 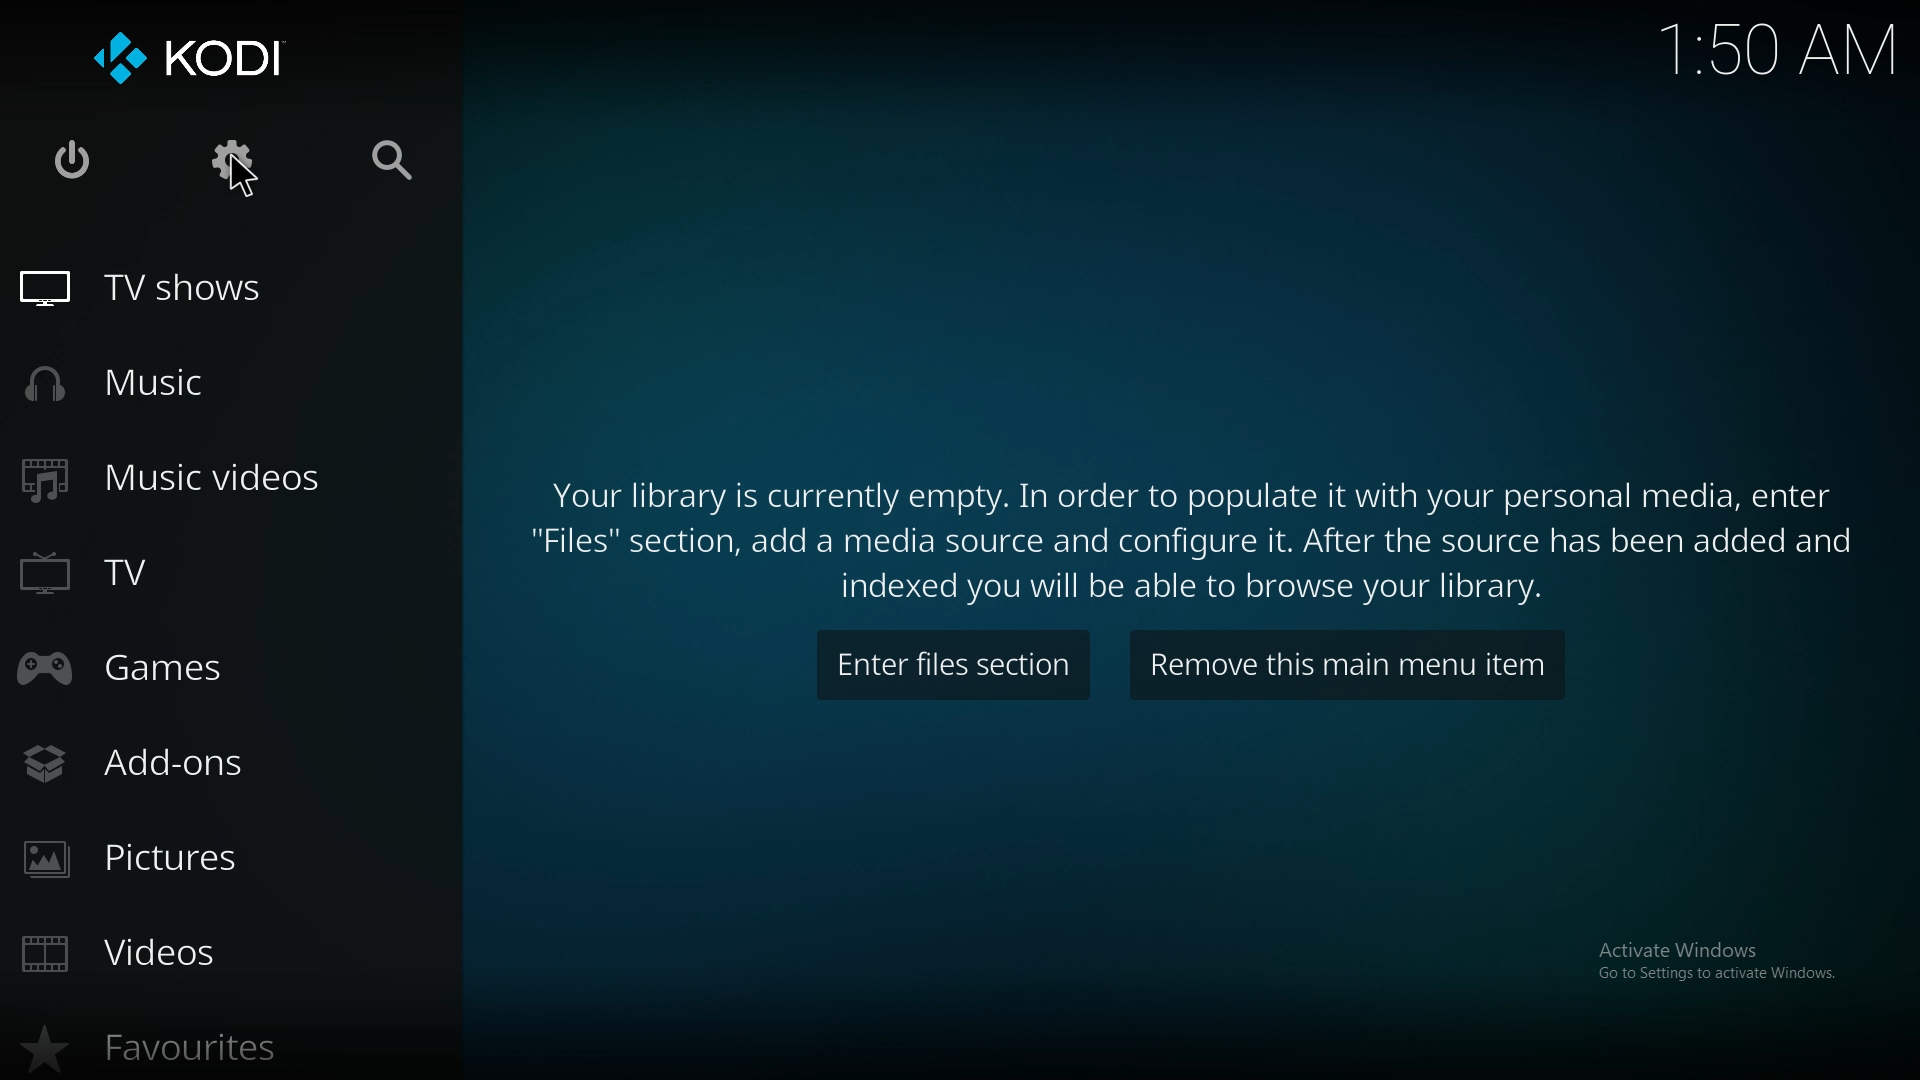 I want to click on enter files section, so click(x=948, y=666).